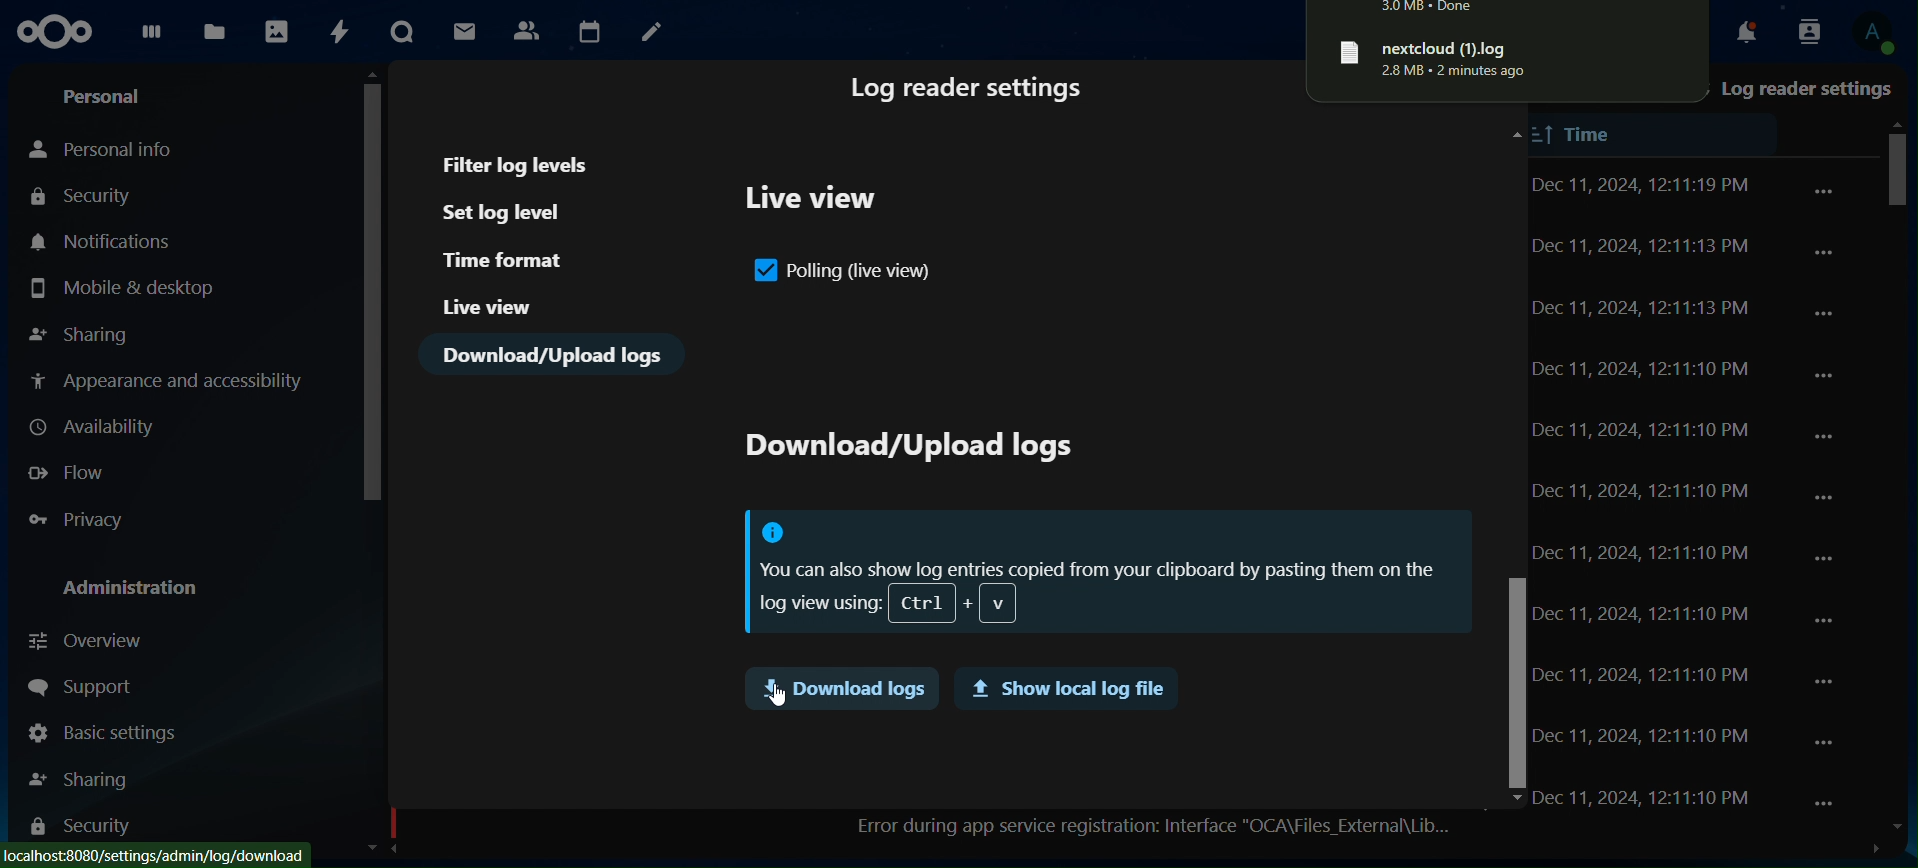 The width and height of the screenshot is (1918, 868). What do you see at coordinates (488, 306) in the screenshot?
I see `live view` at bounding box center [488, 306].